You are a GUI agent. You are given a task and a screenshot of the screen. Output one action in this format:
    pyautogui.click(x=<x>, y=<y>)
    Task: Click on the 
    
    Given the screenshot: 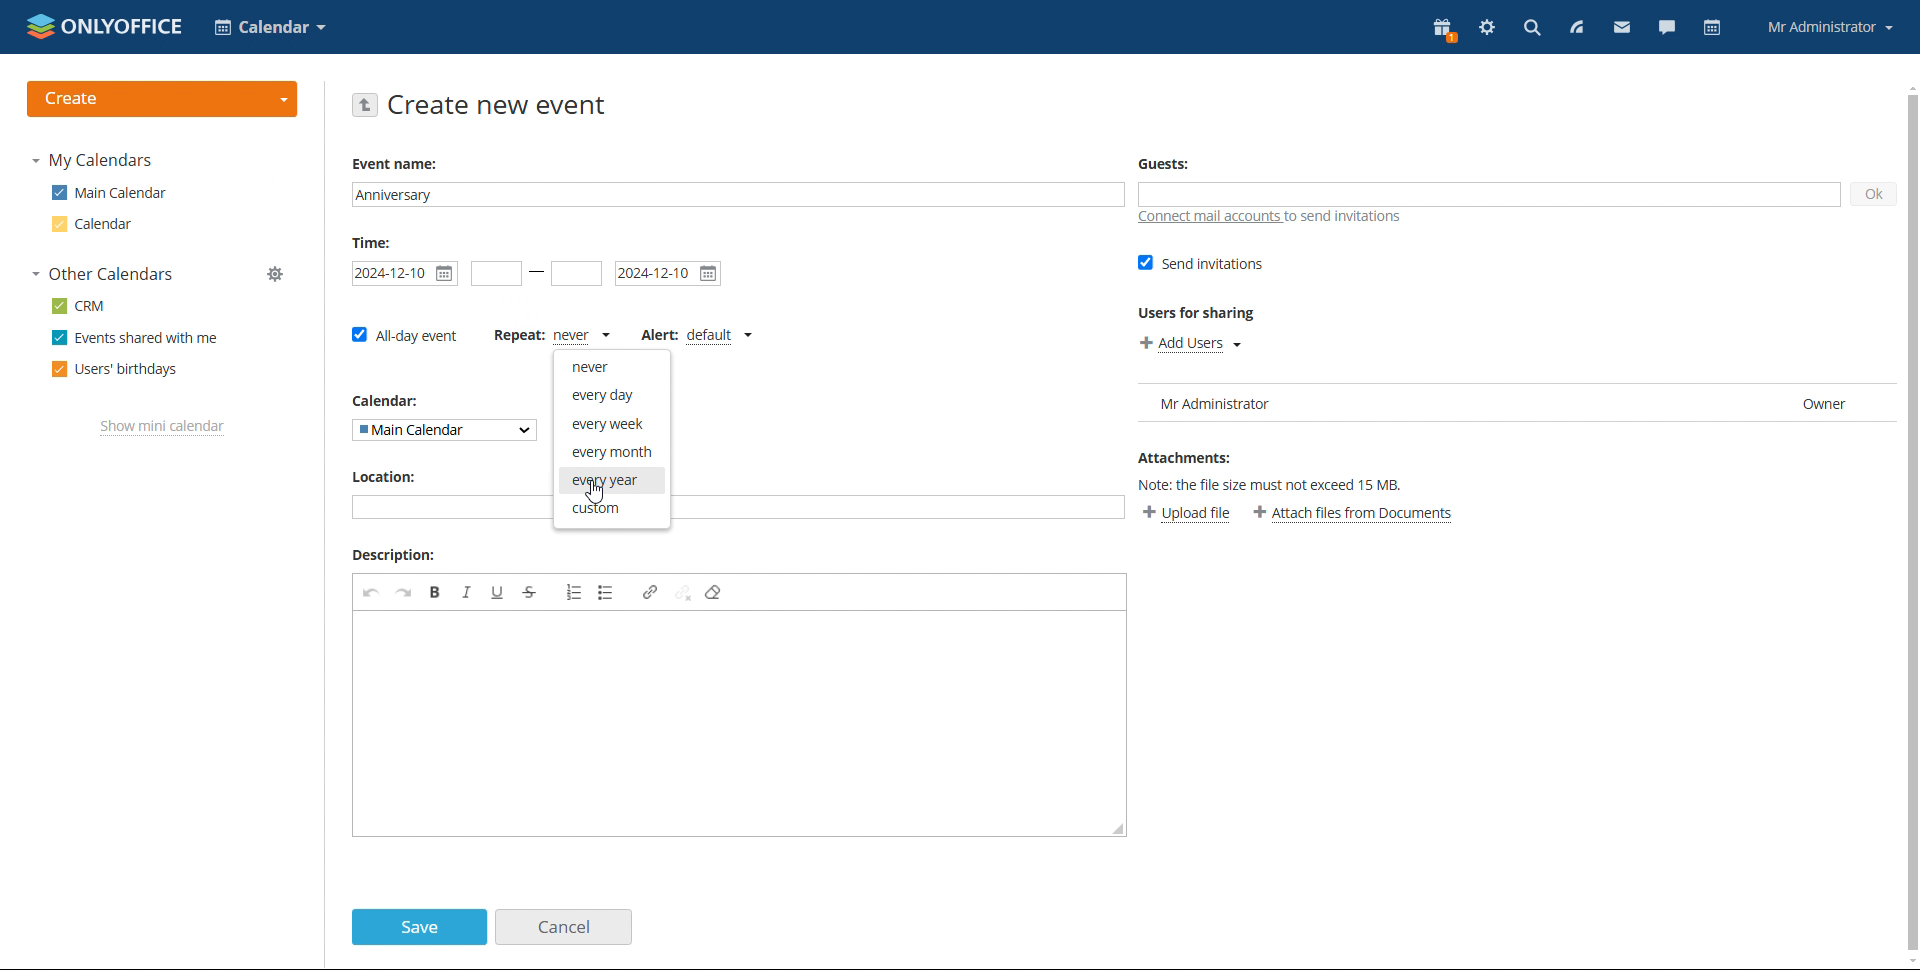 What is the action you would take?
    pyautogui.click(x=1270, y=481)
    